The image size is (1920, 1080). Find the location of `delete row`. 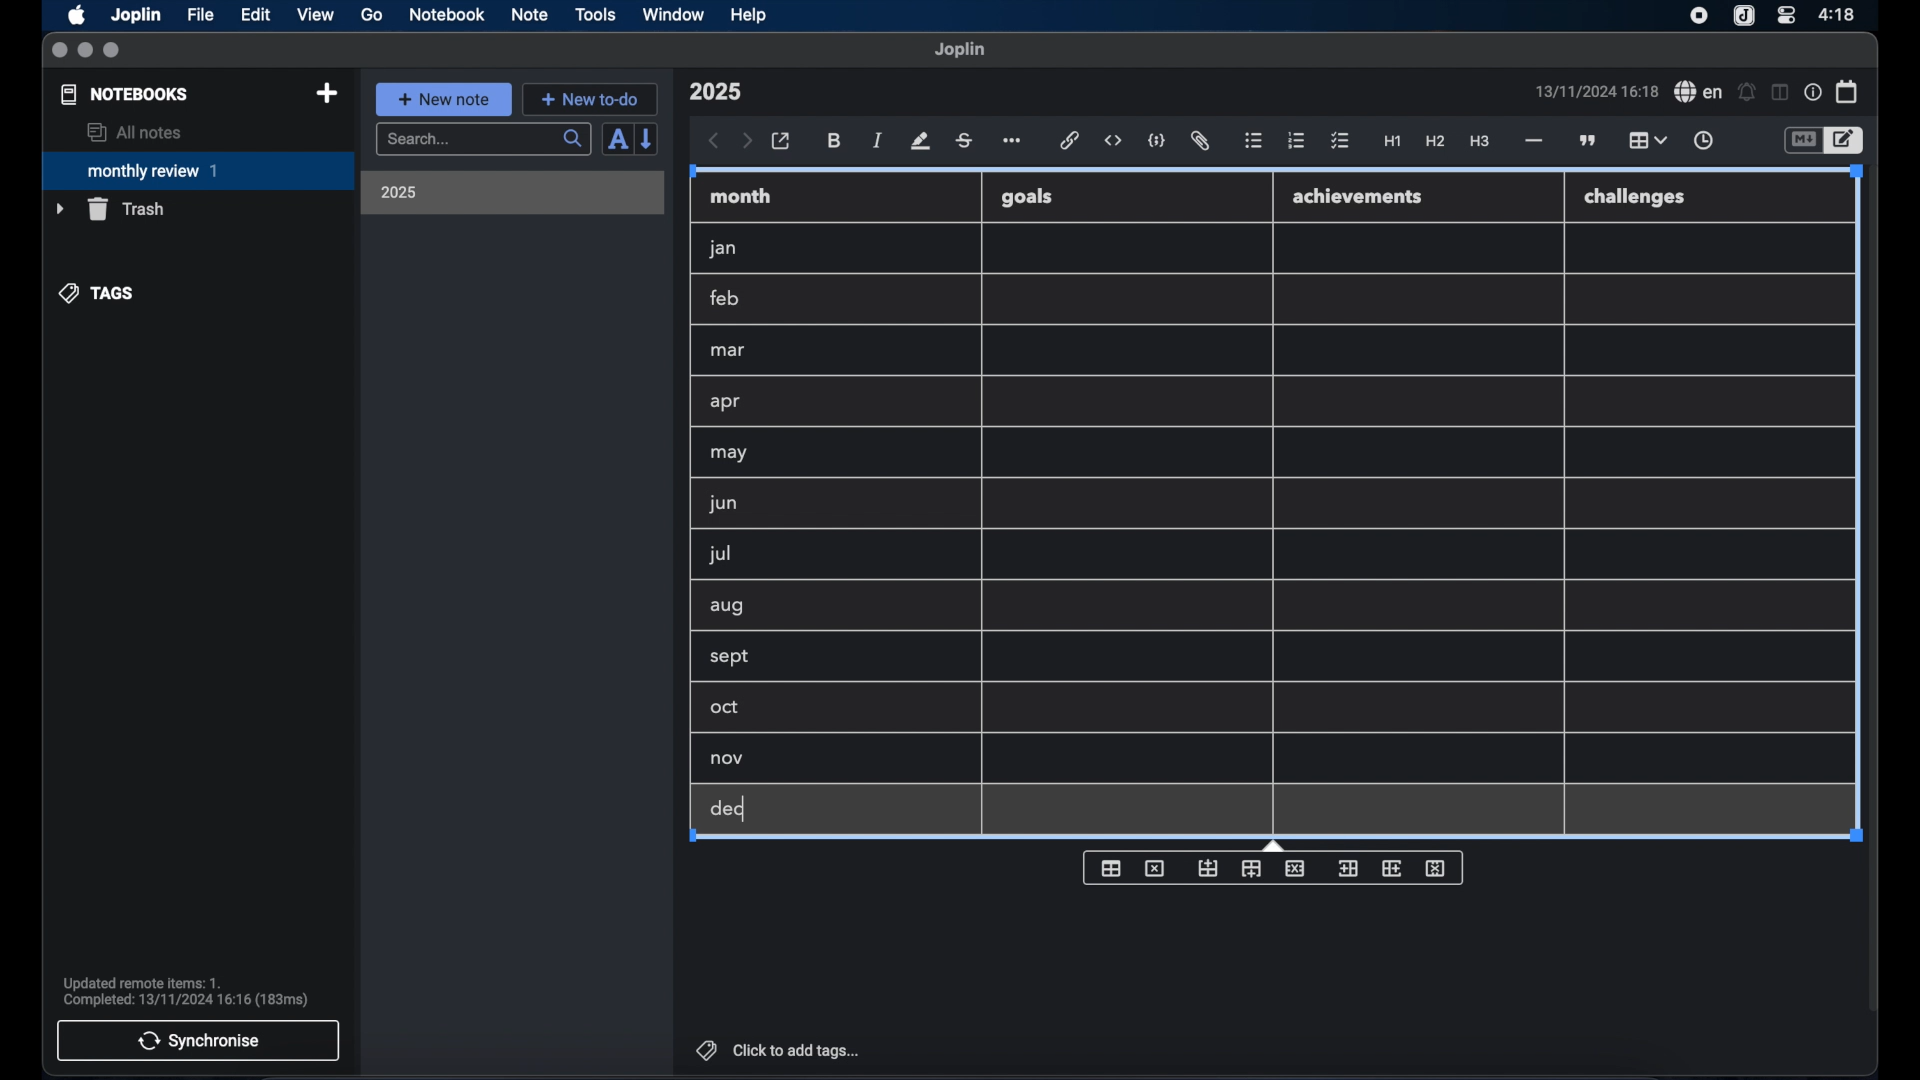

delete row is located at coordinates (1296, 867).